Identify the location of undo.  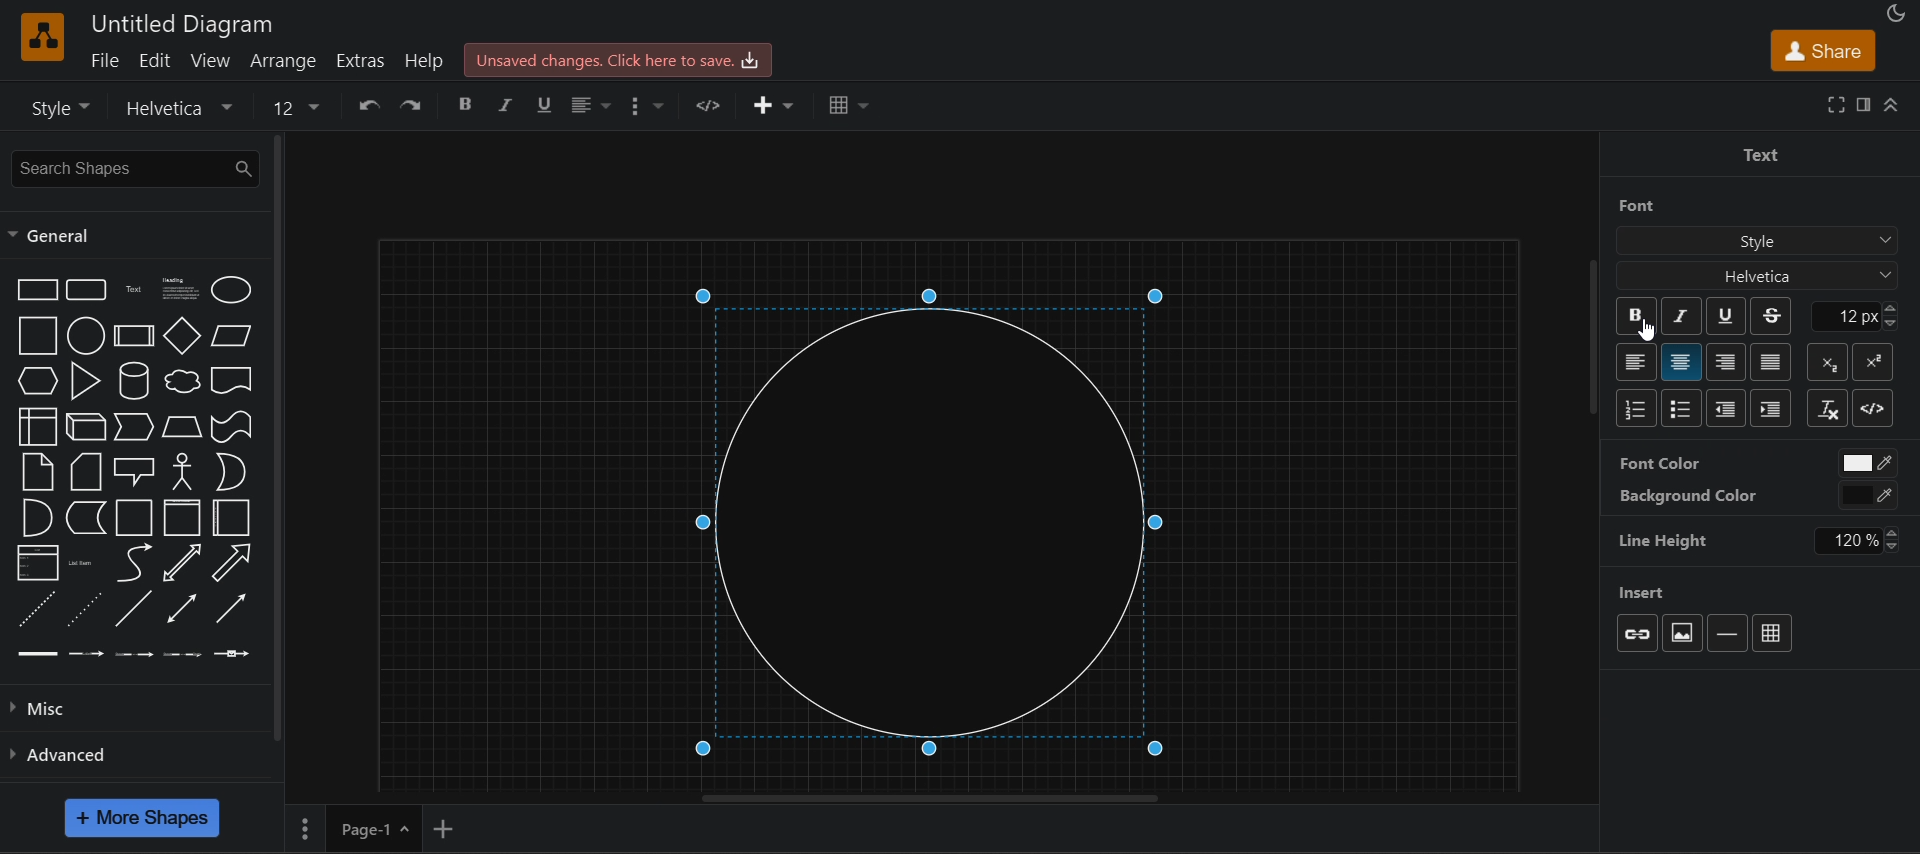
(369, 106).